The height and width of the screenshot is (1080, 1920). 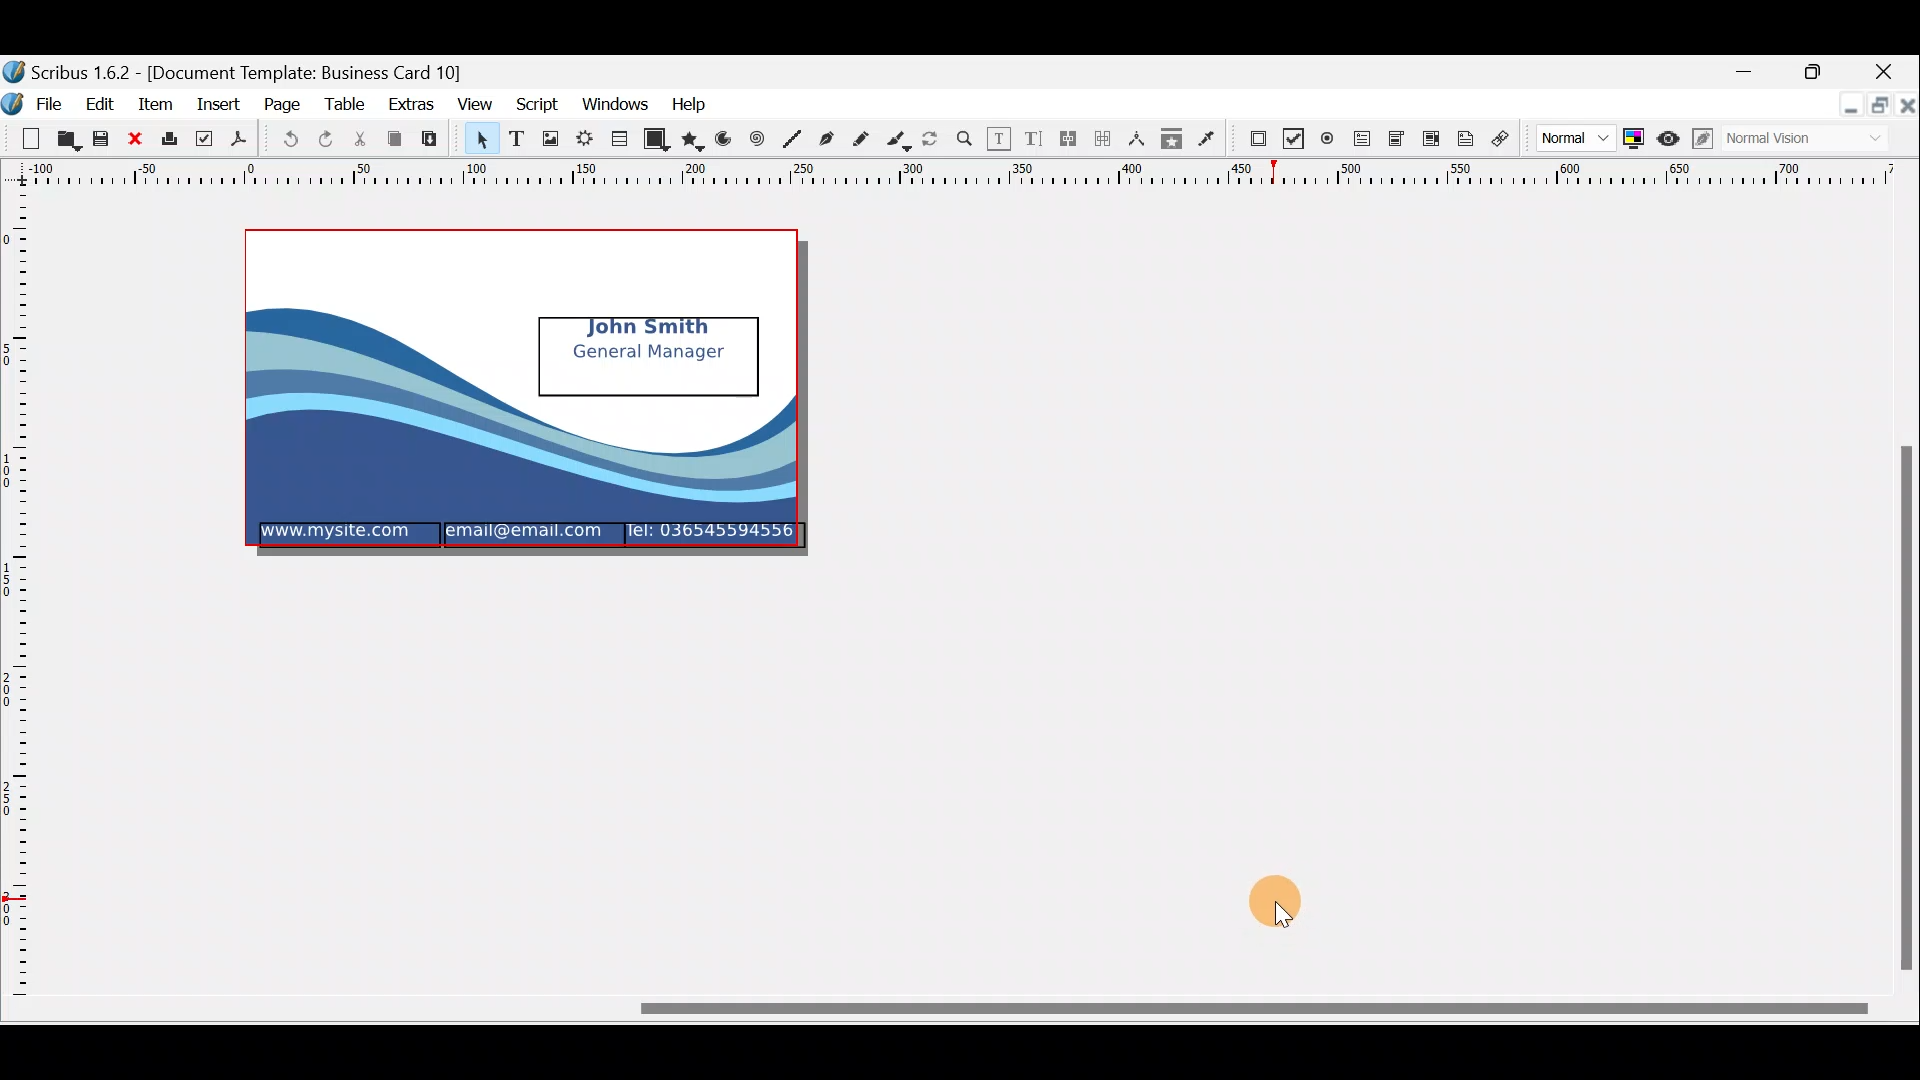 What do you see at coordinates (222, 104) in the screenshot?
I see `Insert` at bounding box center [222, 104].